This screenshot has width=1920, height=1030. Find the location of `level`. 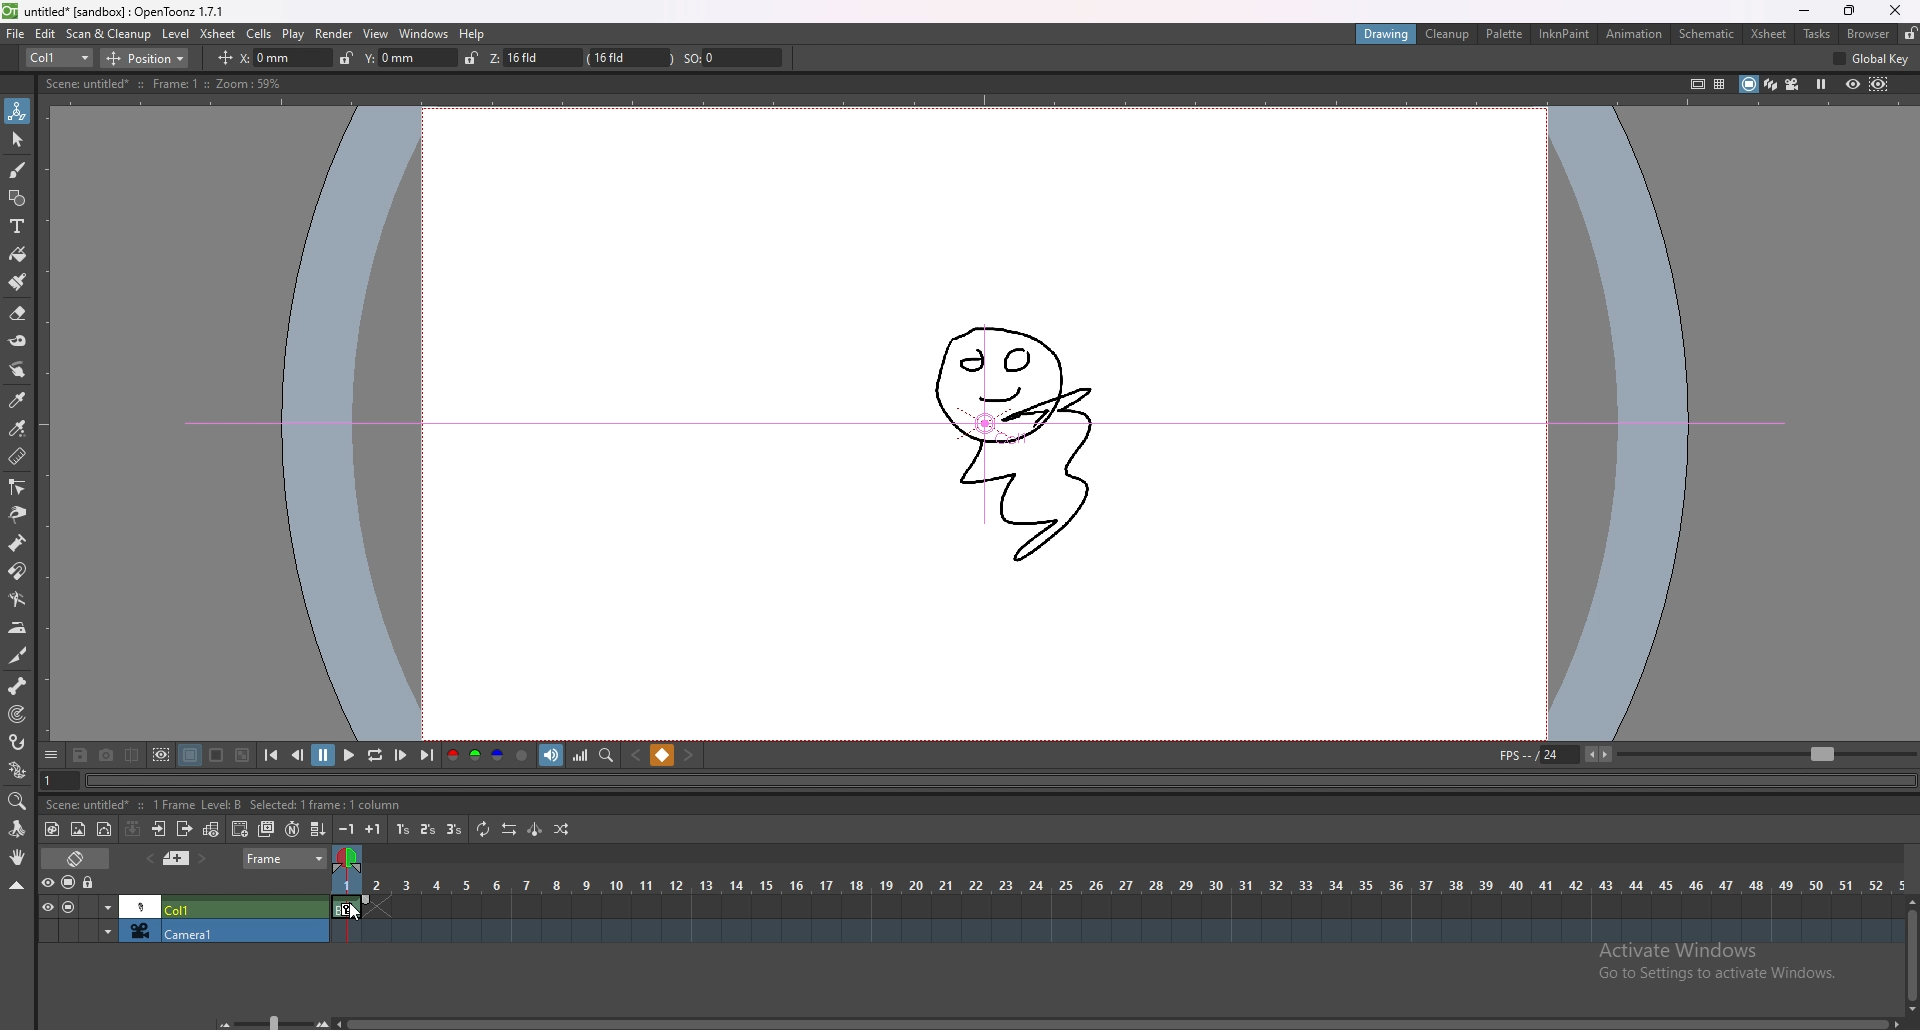

level is located at coordinates (175, 34).